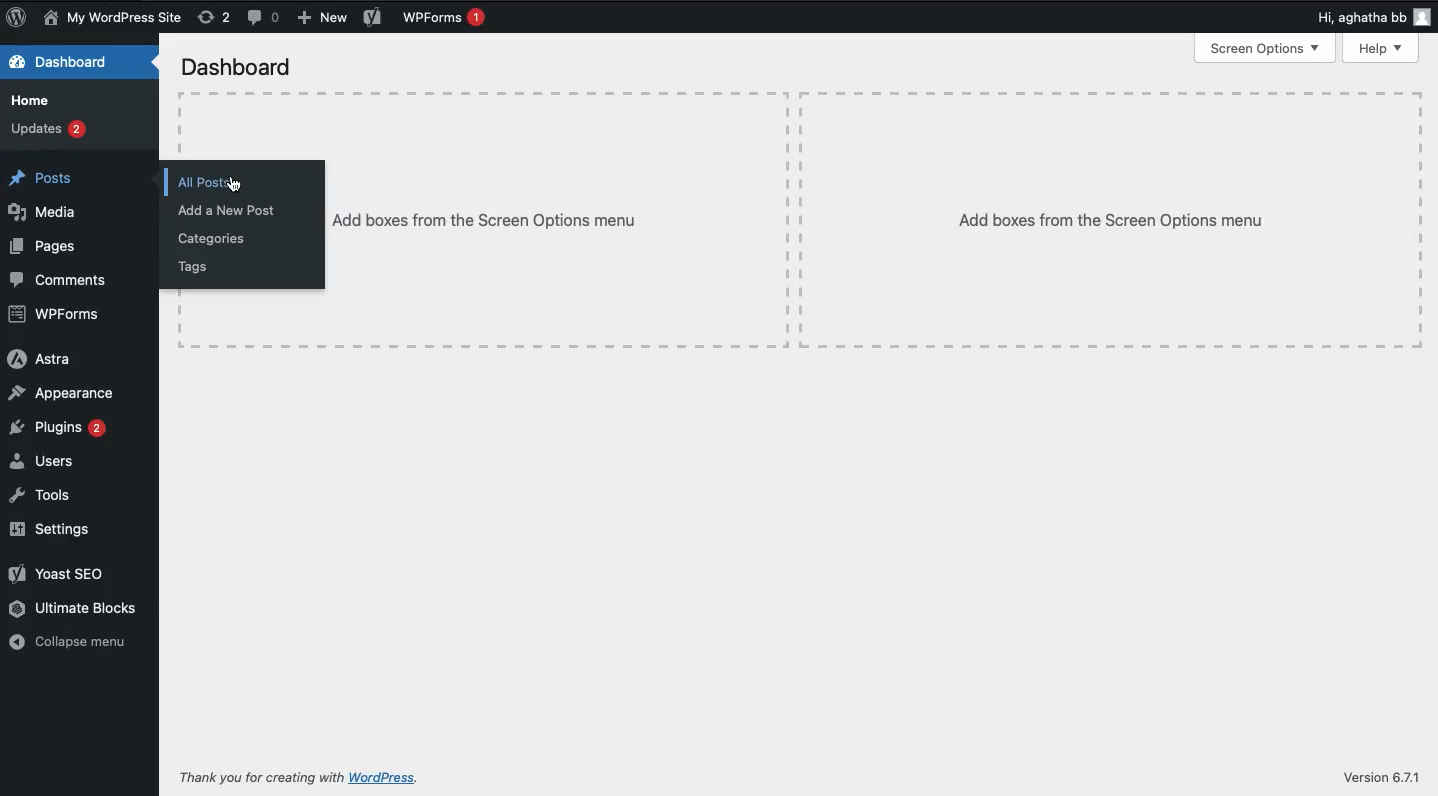 This screenshot has height=796, width=1438. What do you see at coordinates (62, 392) in the screenshot?
I see `Appearance` at bounding box center [62, 392].